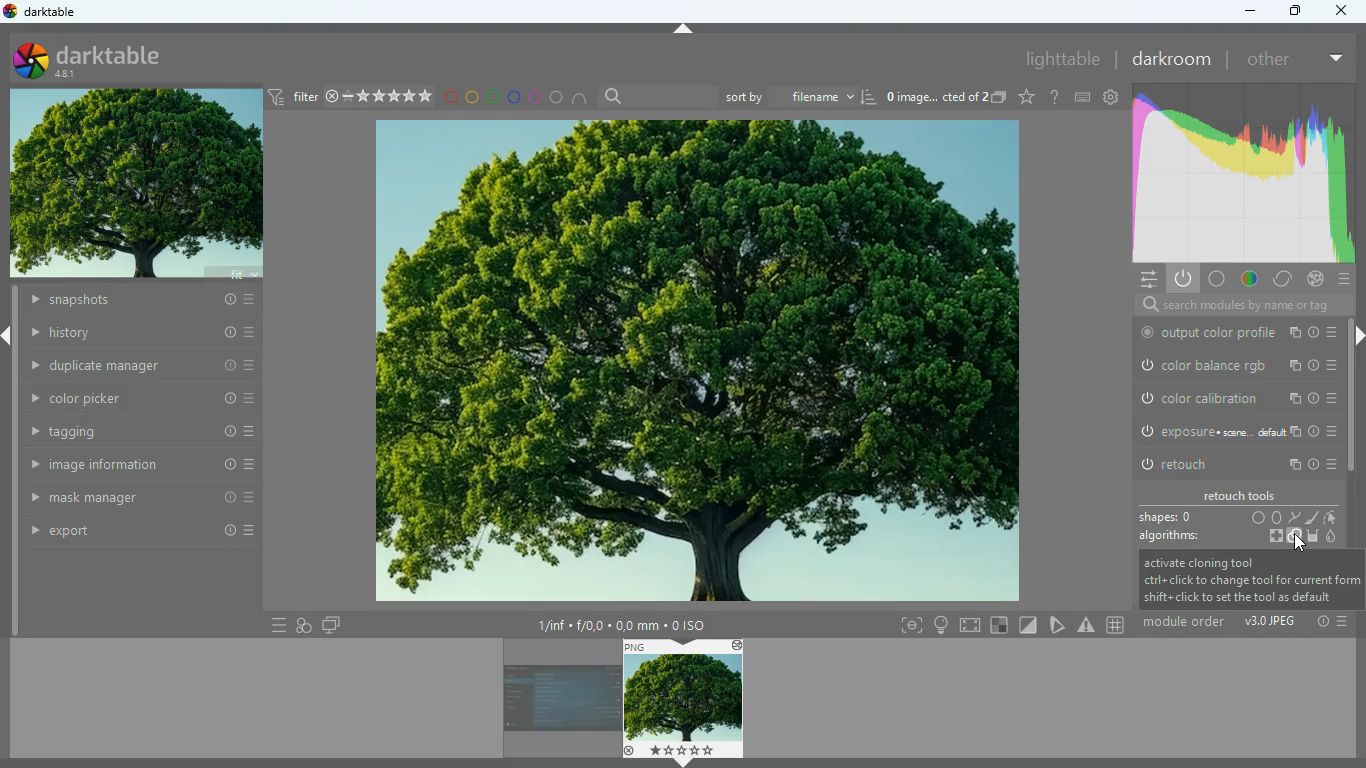 Image resolution: width=1366 pixels, height=768 pixels. What do you see at coordinates (1313, 535) in the screenshot?
I see `fill` at bounding box center [1313, 535].